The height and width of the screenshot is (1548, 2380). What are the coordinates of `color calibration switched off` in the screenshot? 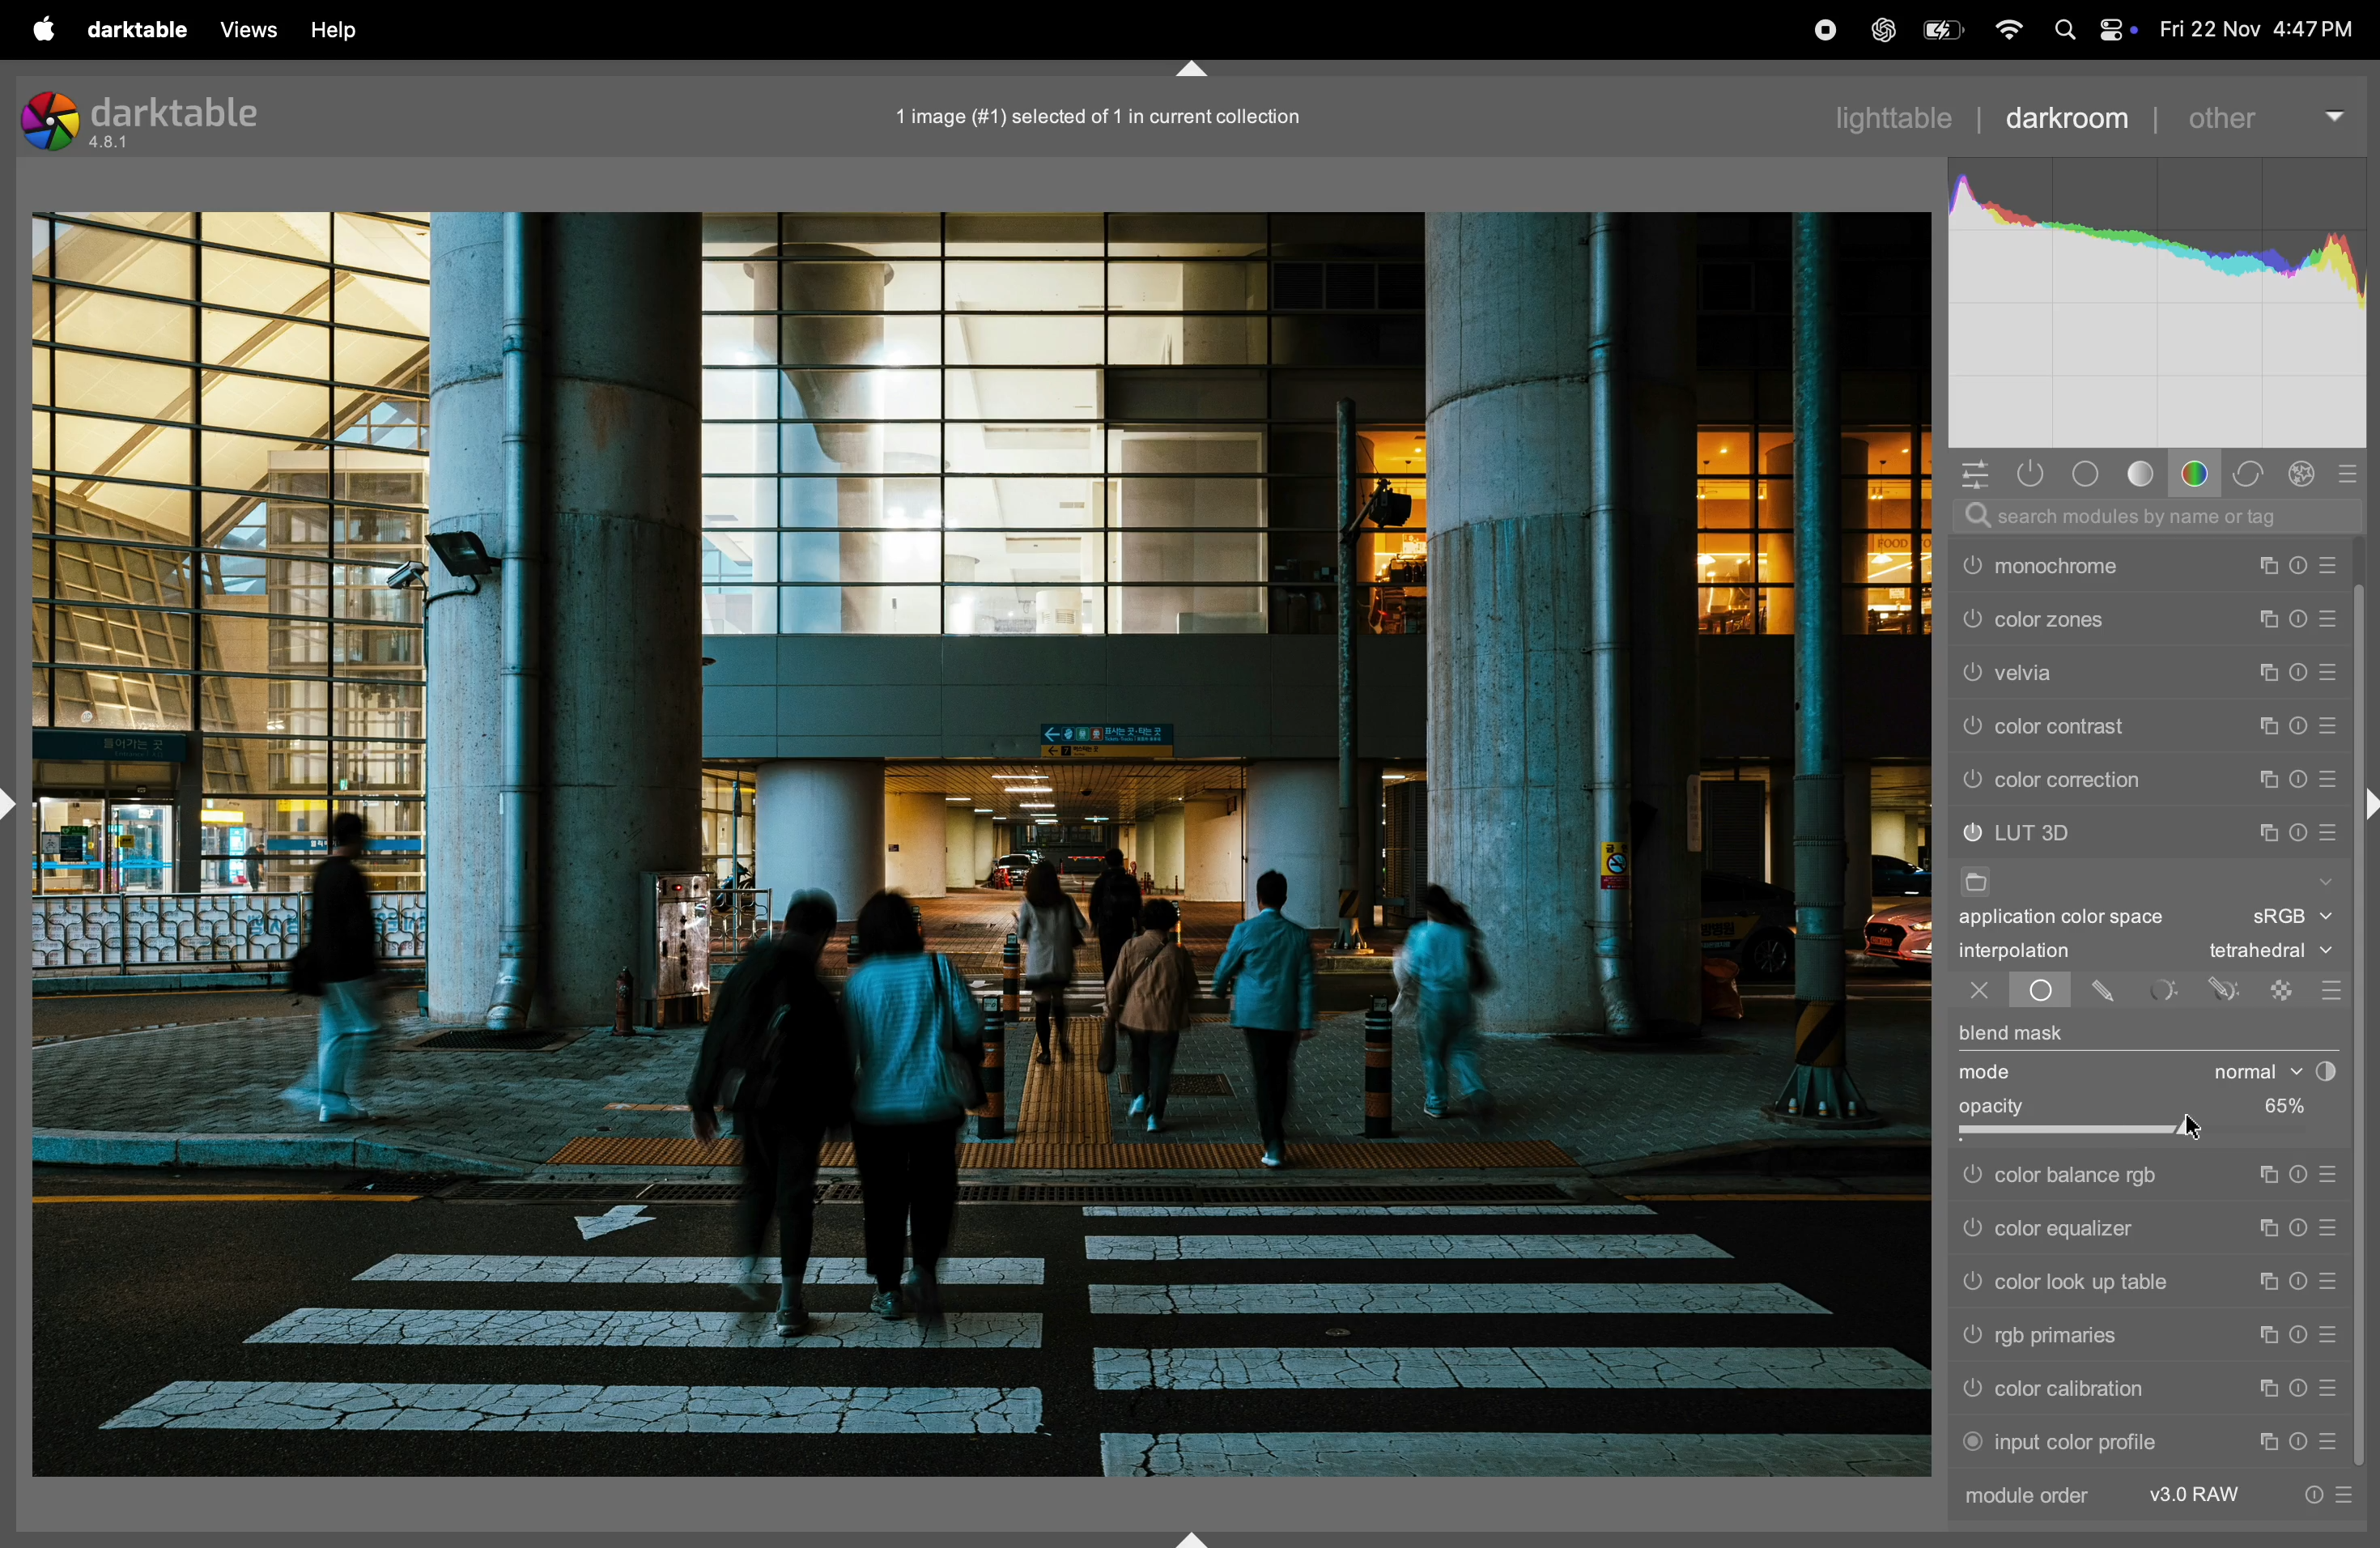 It's located at (1976, 1391).